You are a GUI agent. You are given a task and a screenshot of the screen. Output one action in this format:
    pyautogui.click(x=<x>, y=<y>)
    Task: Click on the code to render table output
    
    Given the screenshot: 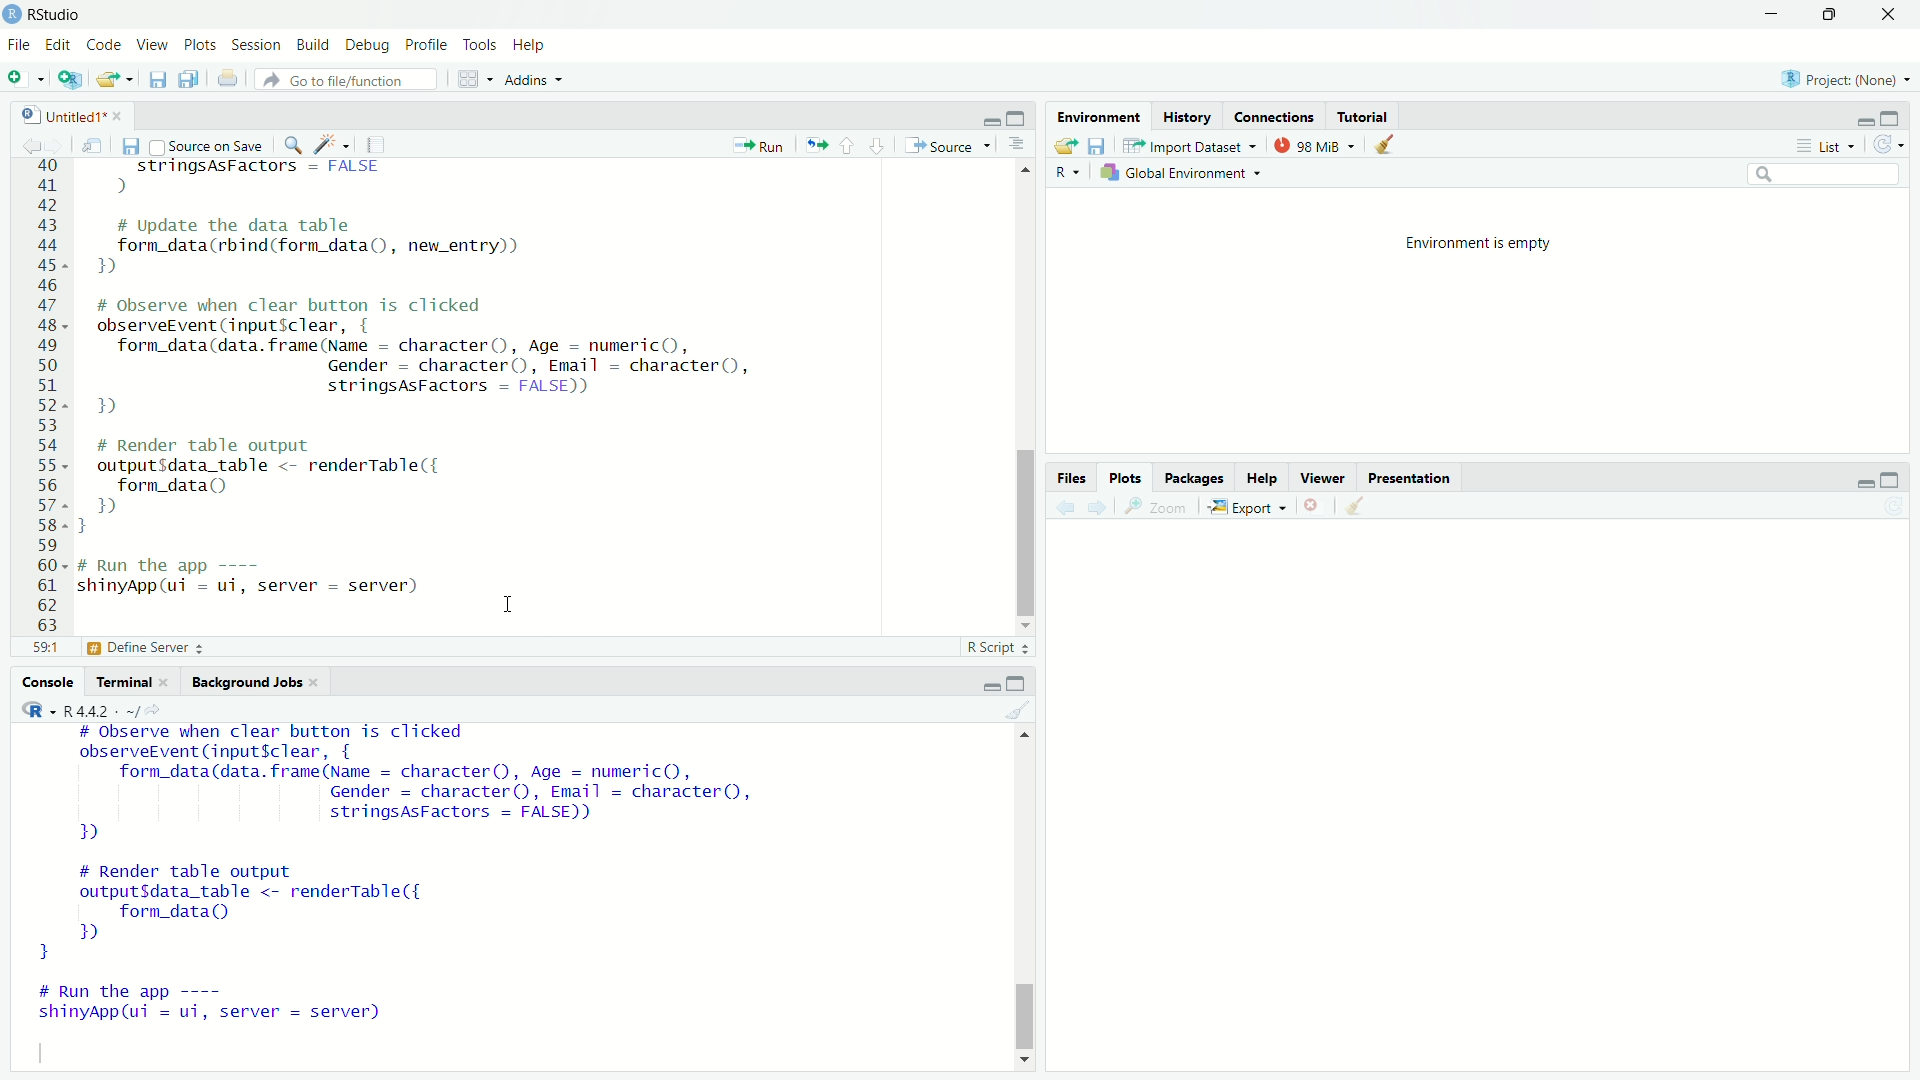 What is the action you would take?
    pyautogui.click(x=302, y=484)
    